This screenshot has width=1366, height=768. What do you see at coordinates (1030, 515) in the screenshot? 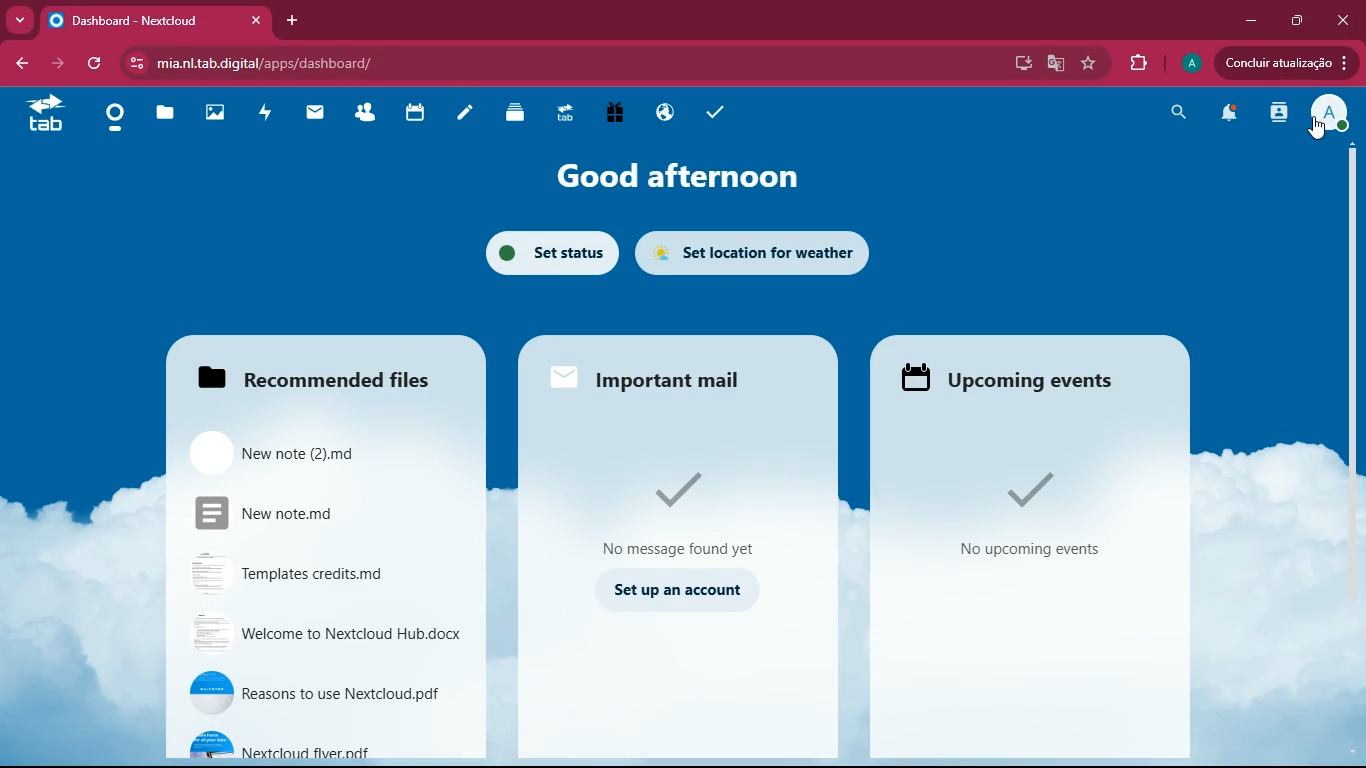
I see `No upcoming events` at bounding box center [1030, 515].